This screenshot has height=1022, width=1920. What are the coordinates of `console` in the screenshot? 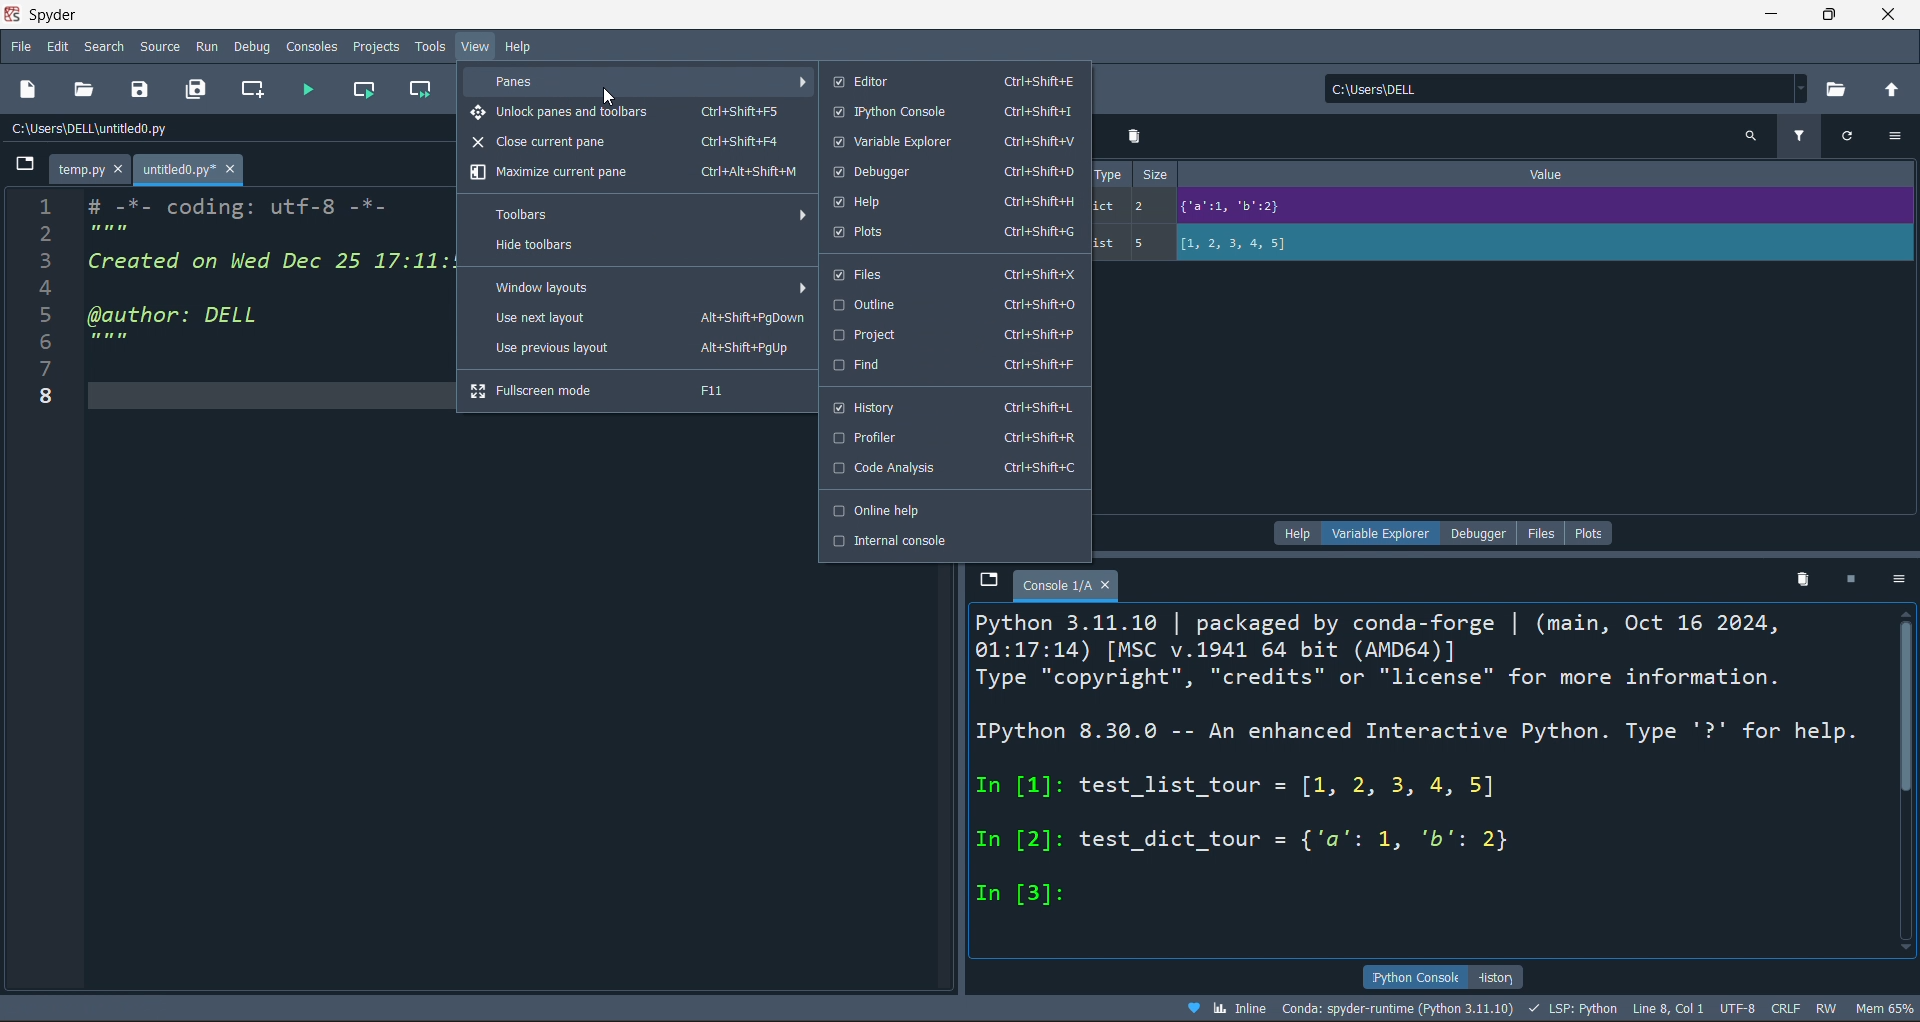 It's located at (312, 47).